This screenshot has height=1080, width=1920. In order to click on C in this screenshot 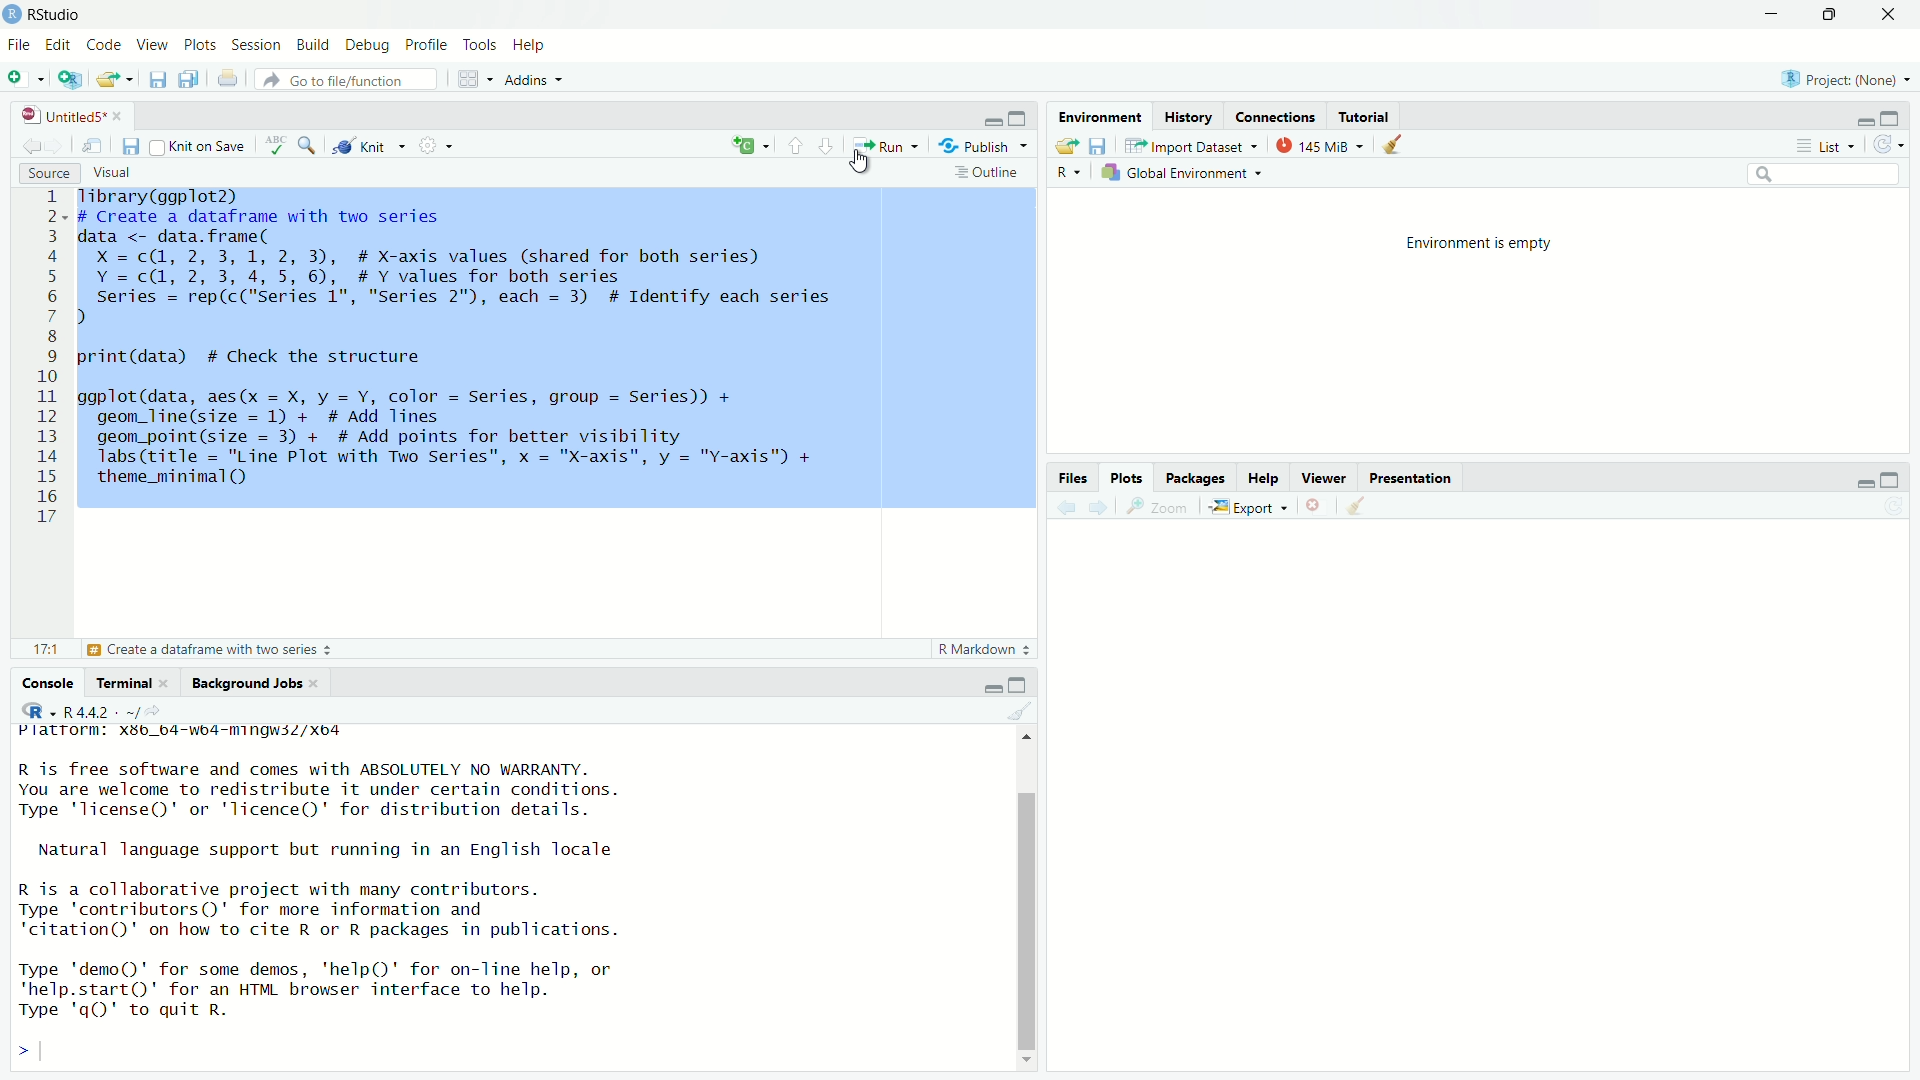, I will do `click(751, 145)`.